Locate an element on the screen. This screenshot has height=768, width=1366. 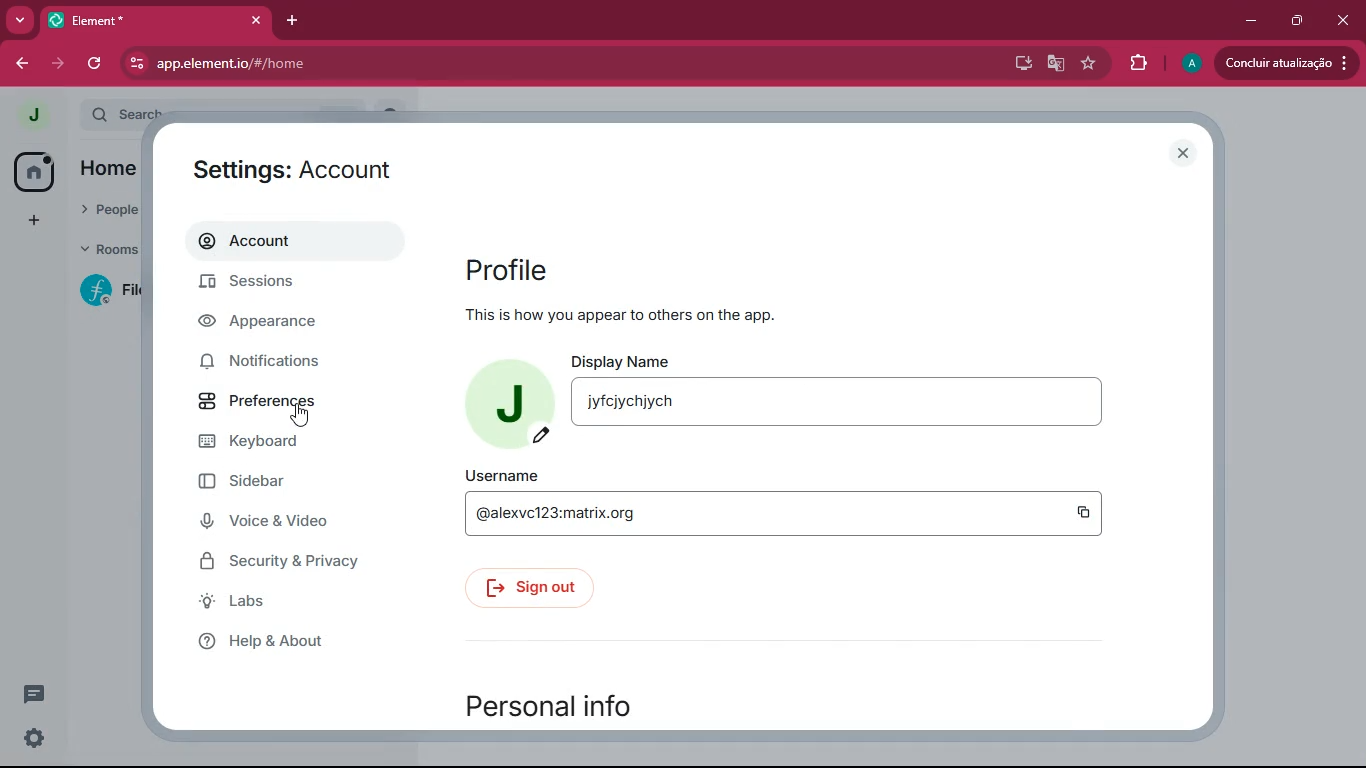
keyboard is located at coordinates (280, 447).